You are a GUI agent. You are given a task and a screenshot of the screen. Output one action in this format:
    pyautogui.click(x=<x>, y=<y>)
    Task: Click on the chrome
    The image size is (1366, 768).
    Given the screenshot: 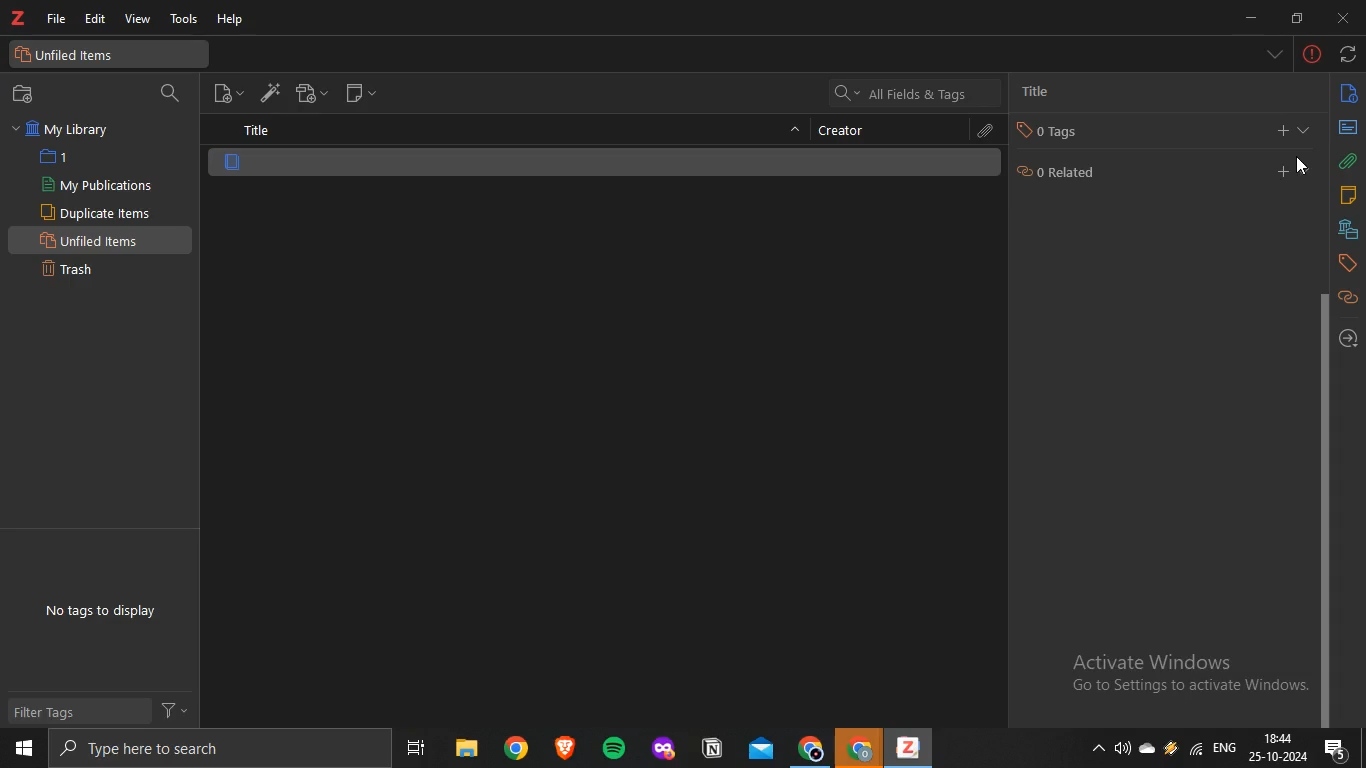 What is the action you would take?
    pyautogui.click(x=514, y=748)
    